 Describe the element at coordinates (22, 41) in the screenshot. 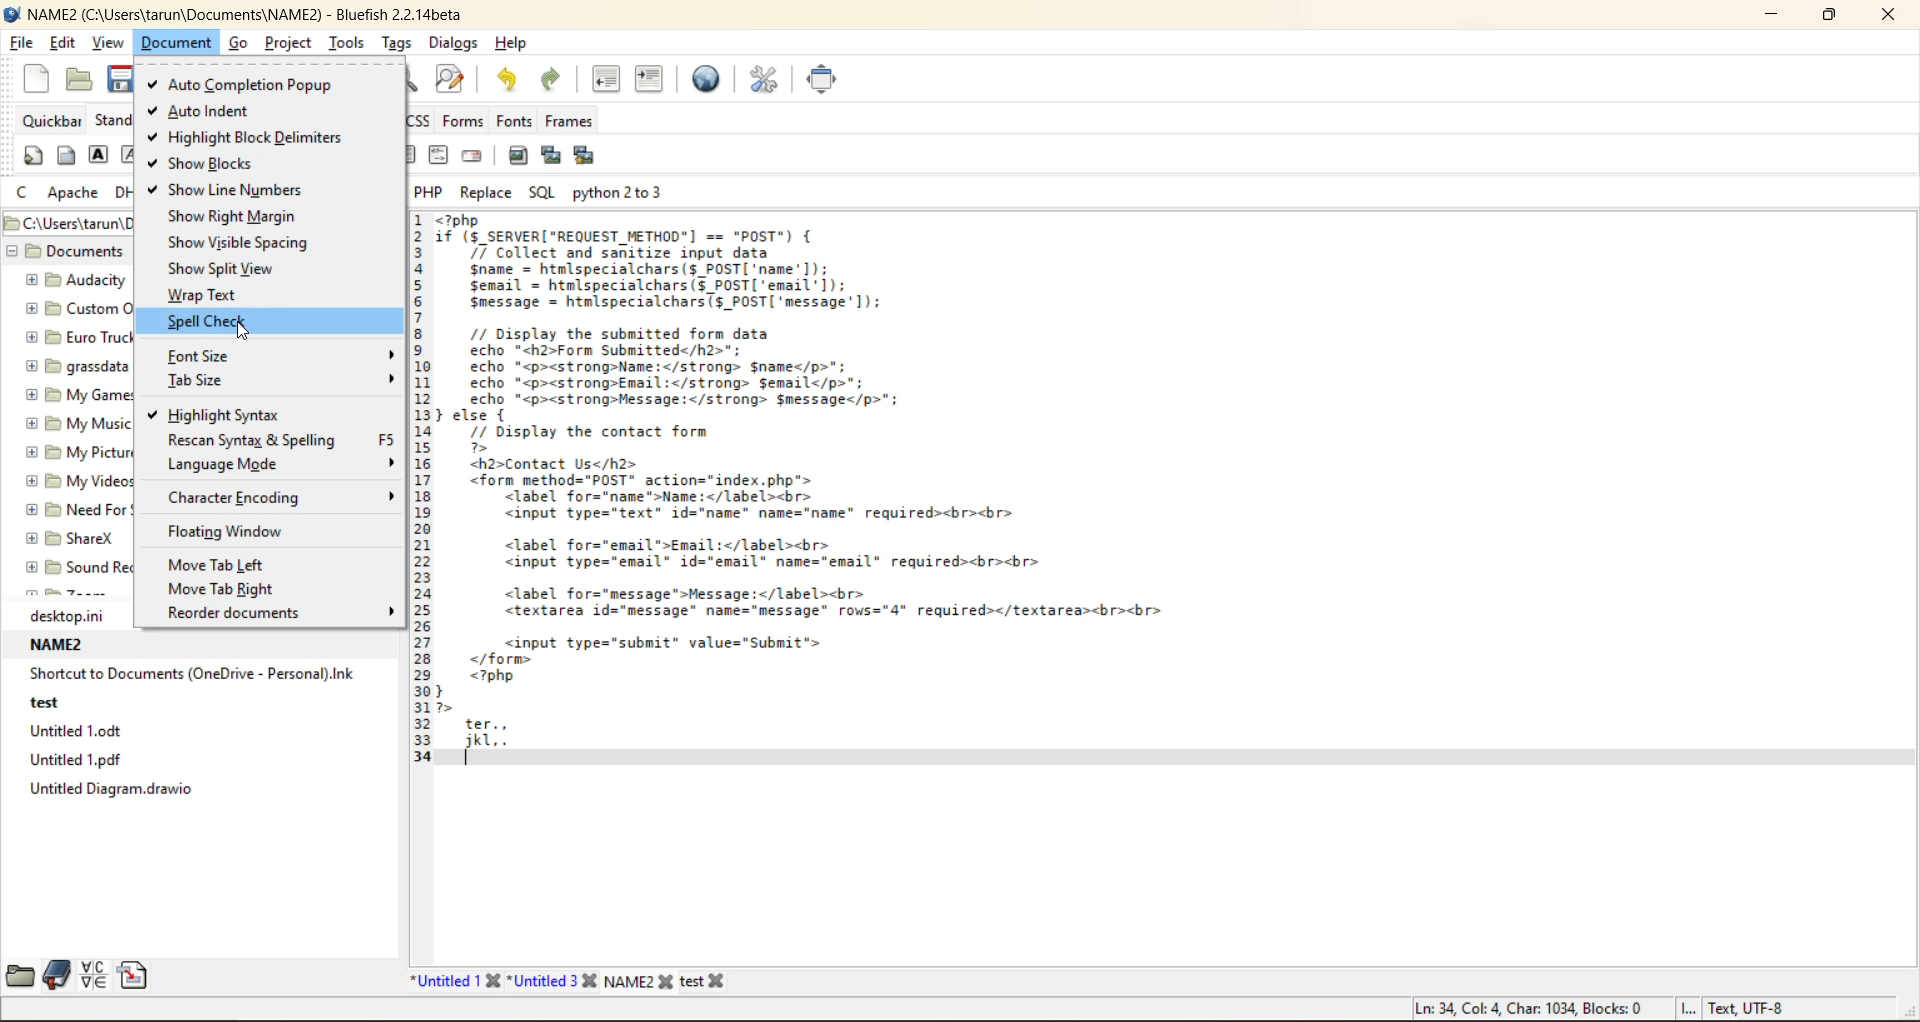

I see `file` at that location.